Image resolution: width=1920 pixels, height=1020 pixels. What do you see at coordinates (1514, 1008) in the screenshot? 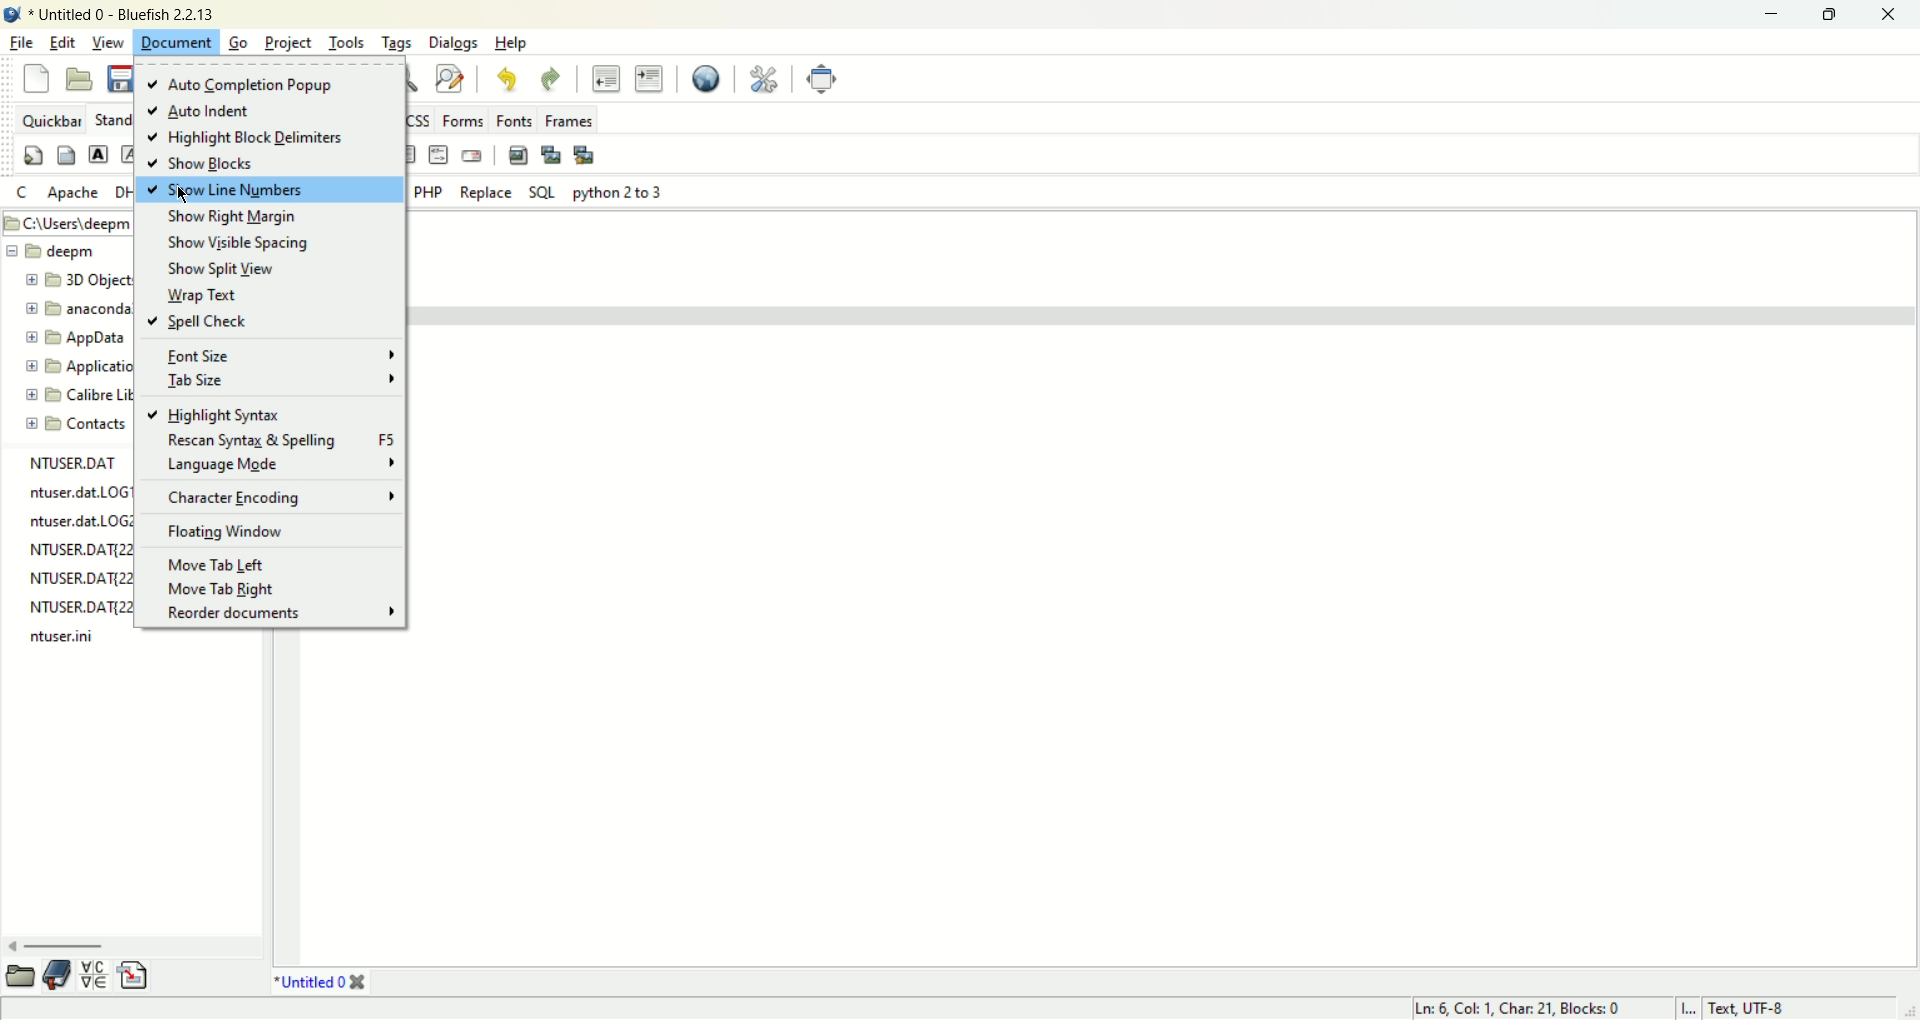
I see `ln, col, char, blocks` at bounding box center [1514, 1008].